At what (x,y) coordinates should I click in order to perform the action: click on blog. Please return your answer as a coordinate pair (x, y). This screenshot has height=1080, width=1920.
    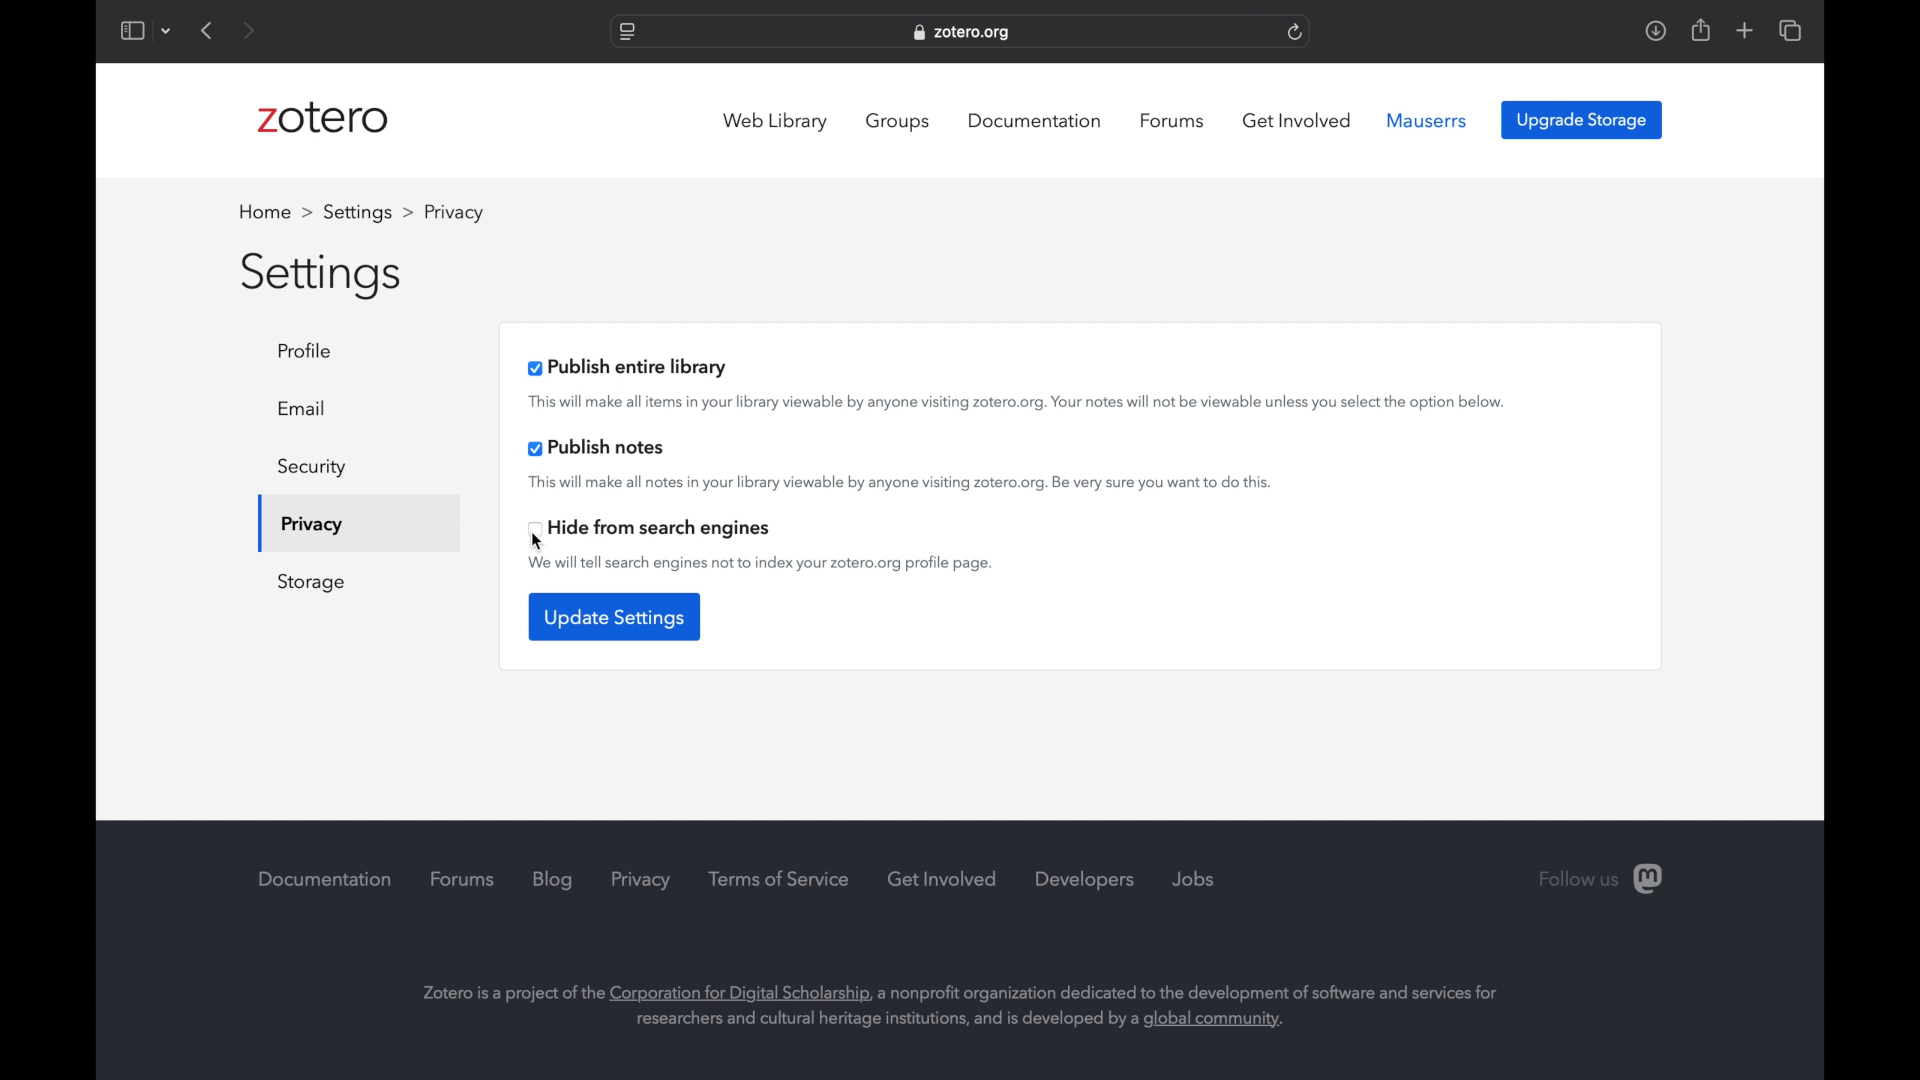
    Looking at the image, I should click on (552, 880).